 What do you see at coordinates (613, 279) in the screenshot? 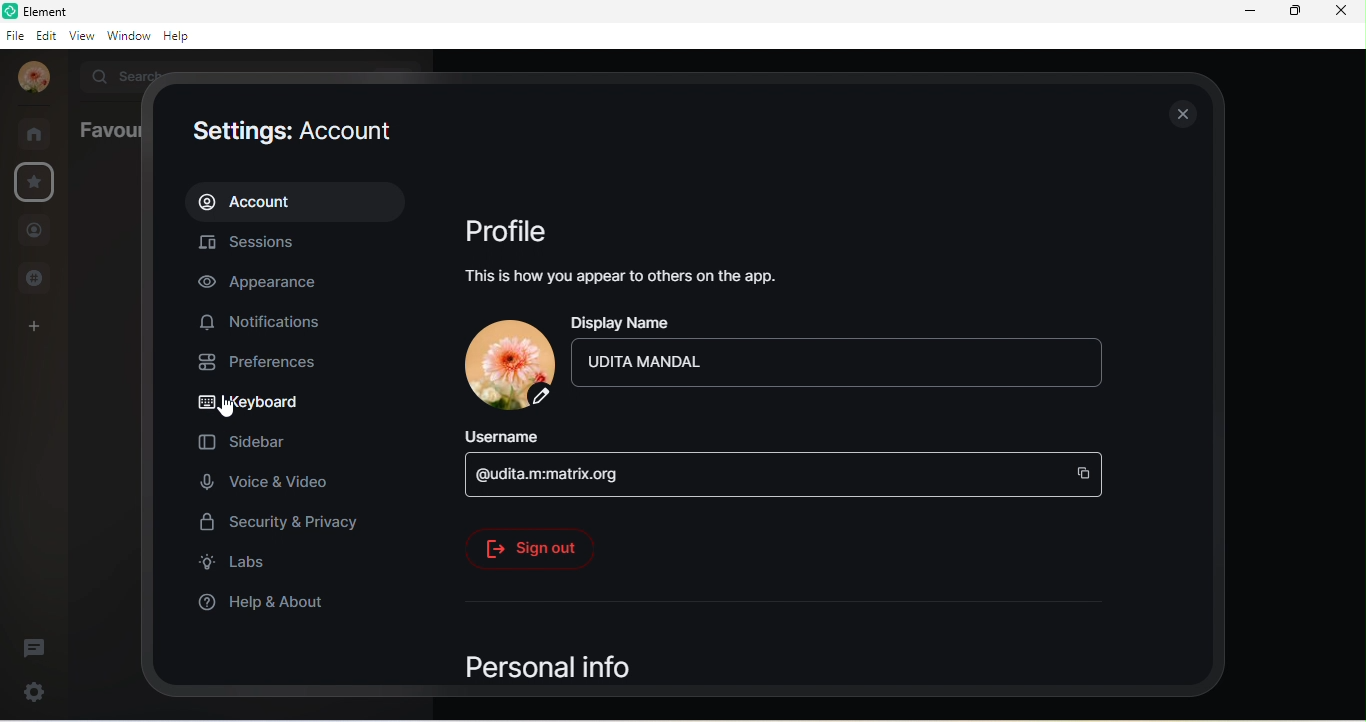
I see `this is how you appear to others on the app` at bounding box center [613, 279].